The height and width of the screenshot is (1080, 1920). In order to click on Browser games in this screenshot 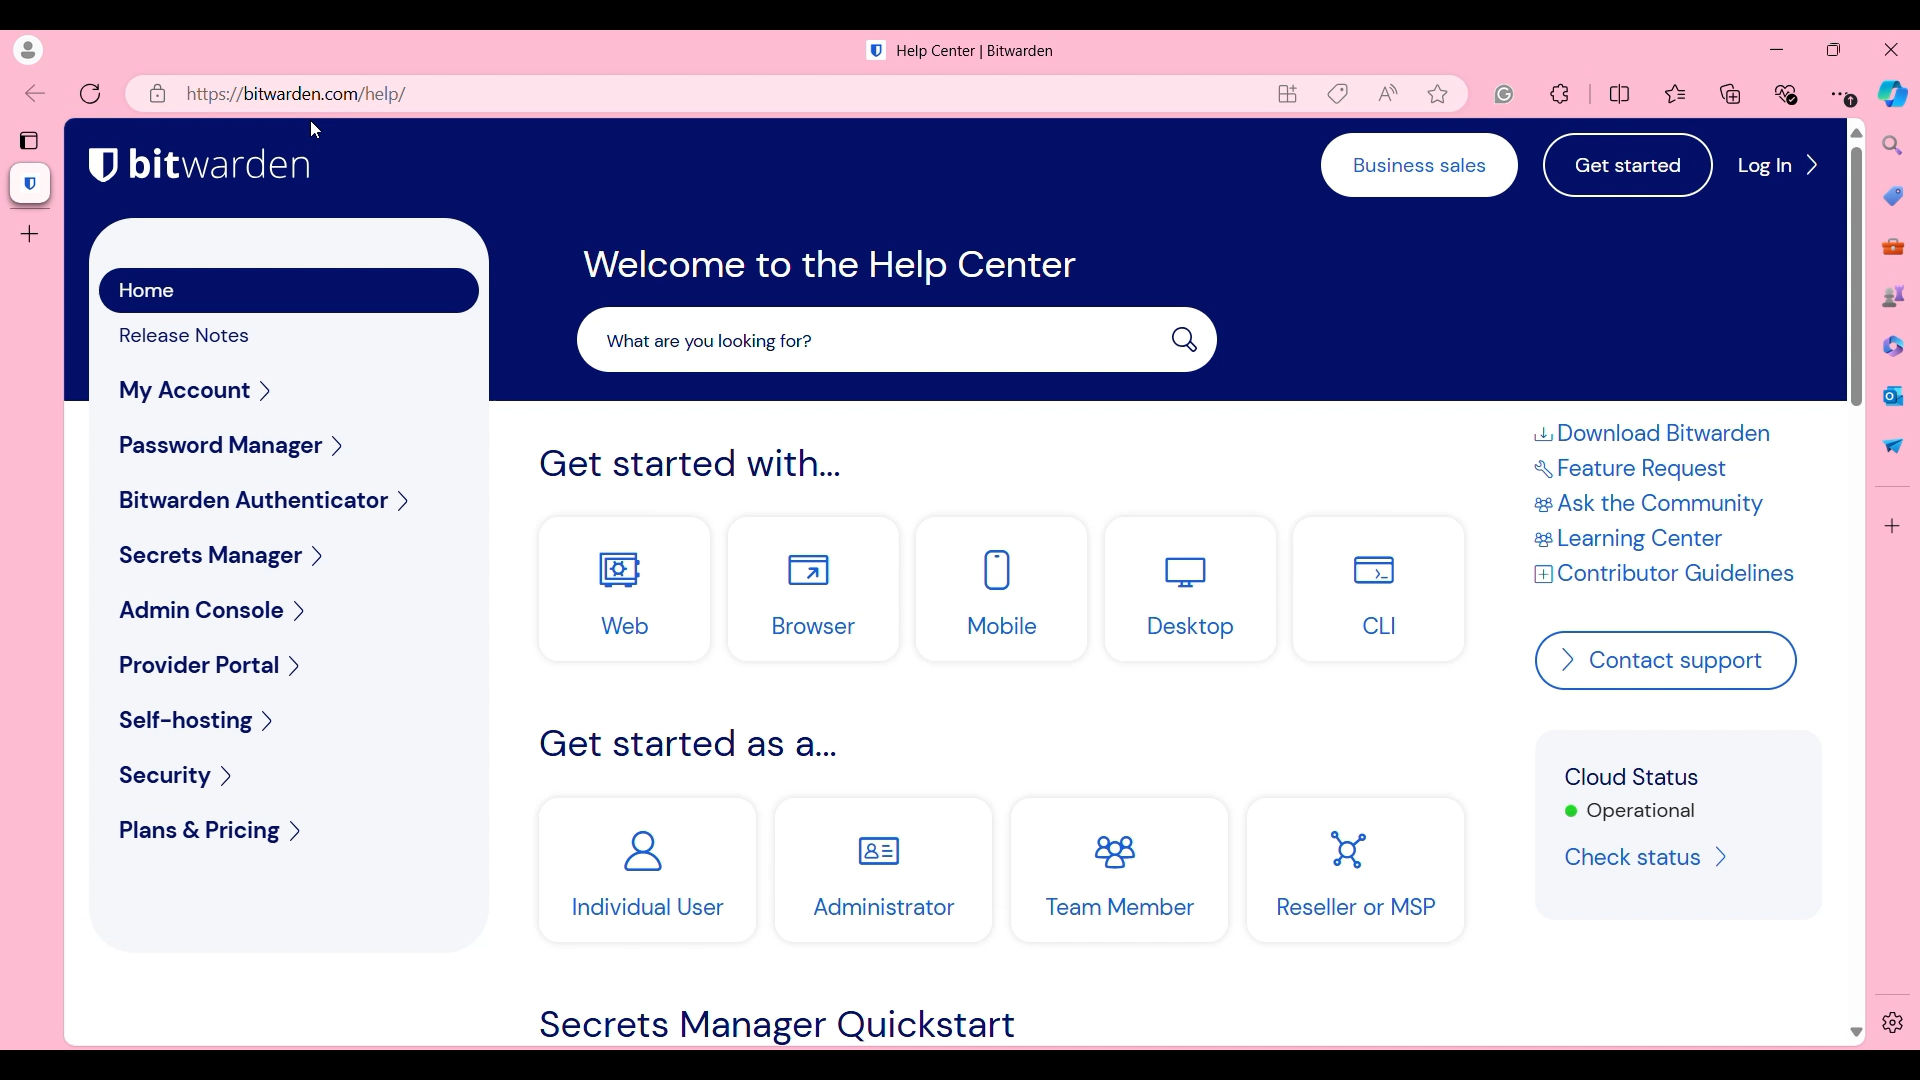, I will do `click(1894, 296)`.